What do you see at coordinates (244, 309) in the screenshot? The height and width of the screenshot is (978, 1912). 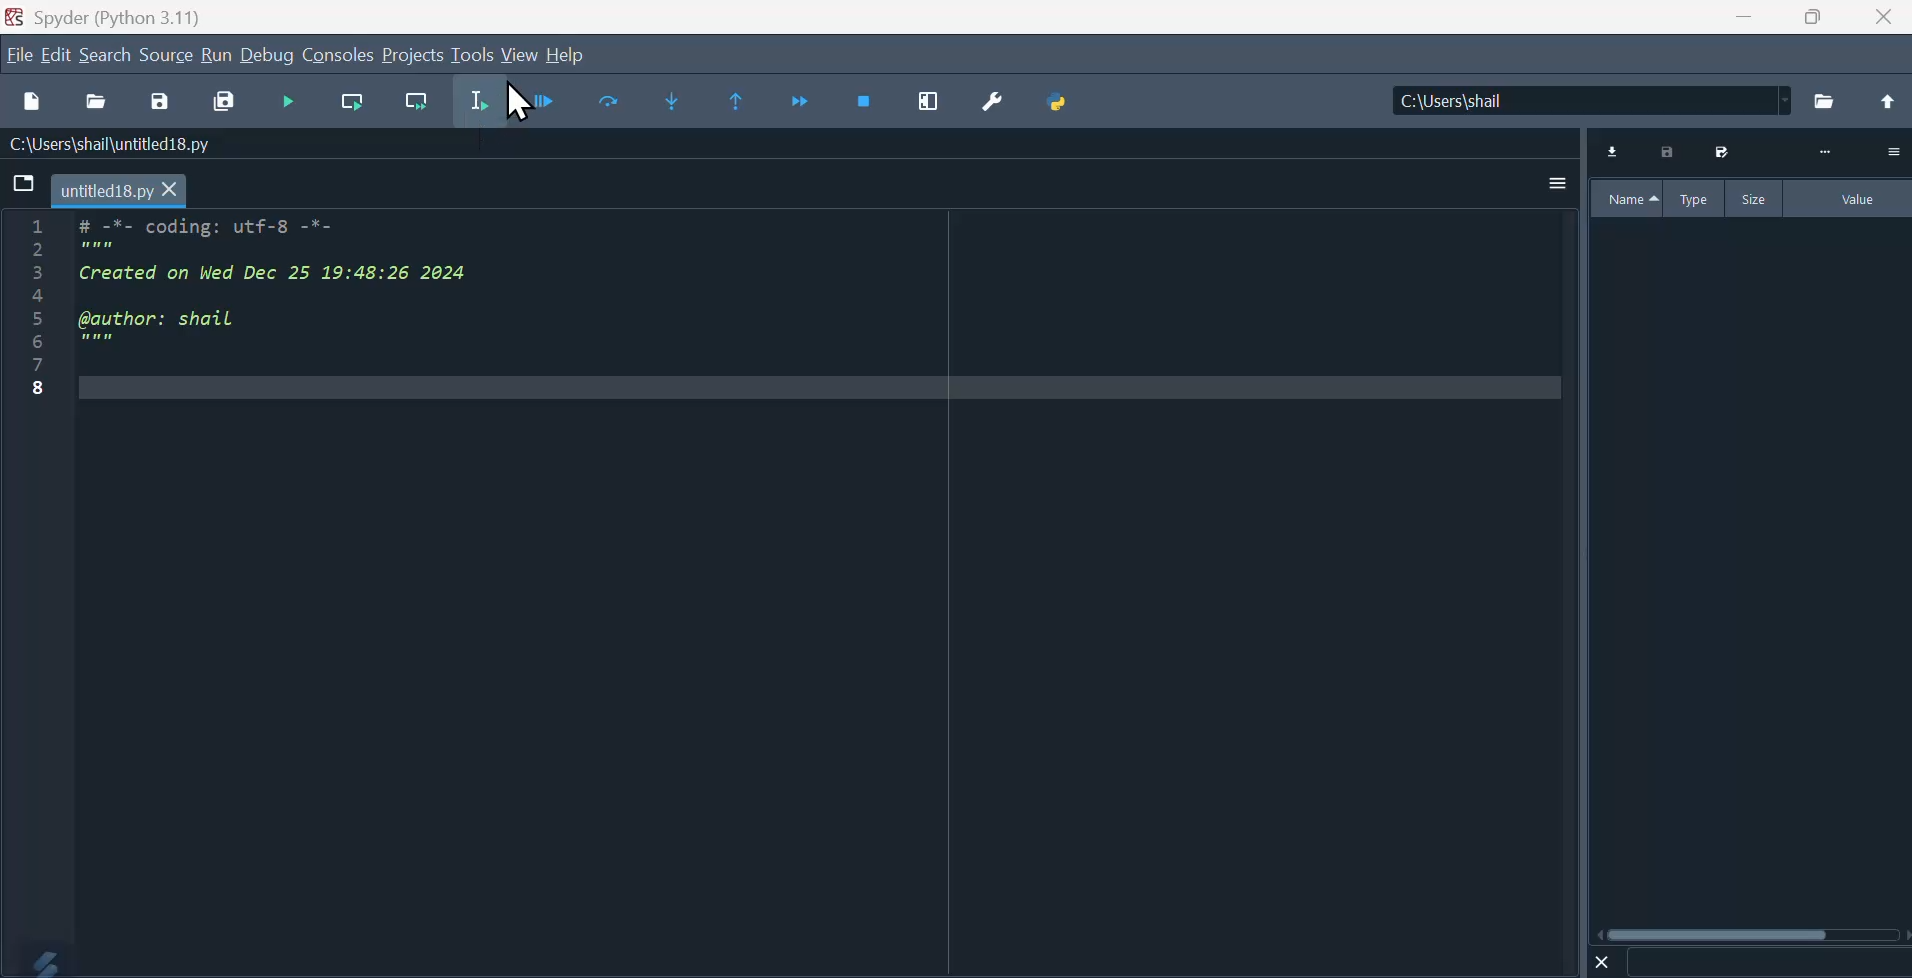 I see `w == Coding. ULT=0 ==Created on Wed Dec 25 19:48:26 2024 @author: shail` at bounding box center [244, 309].